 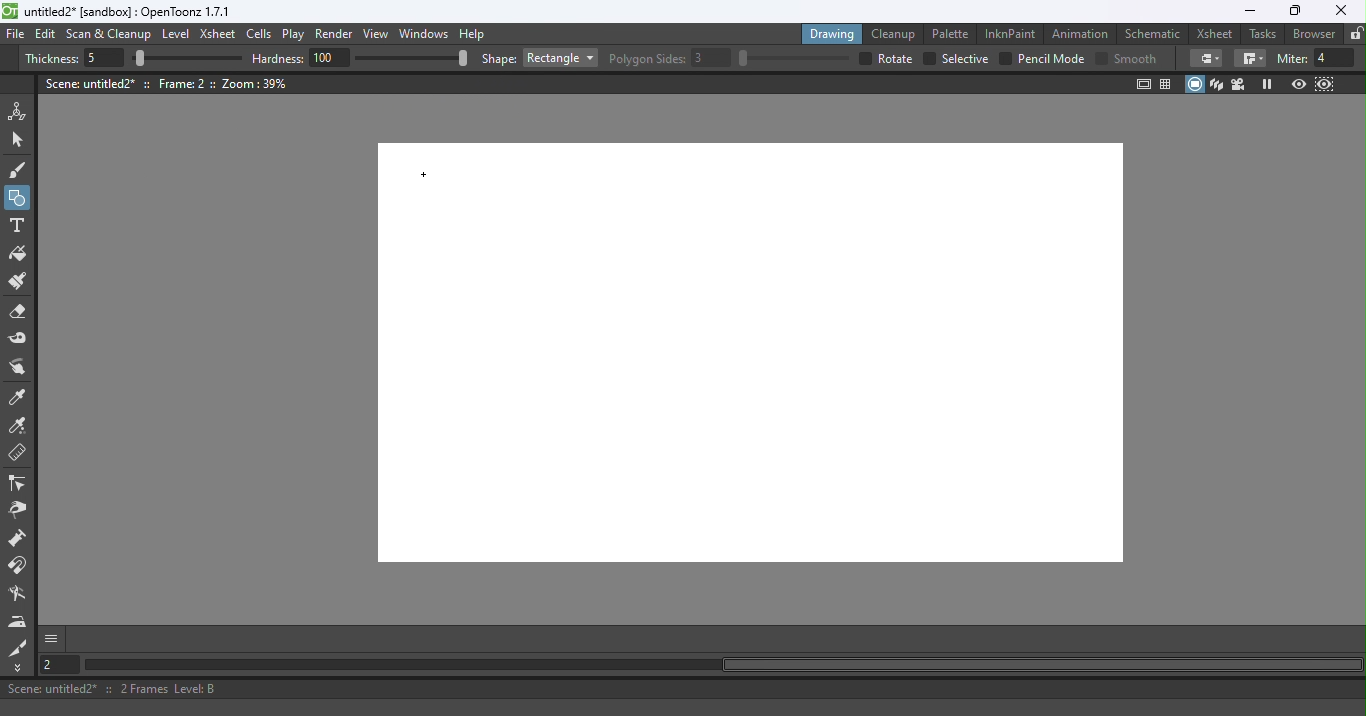 I want to click on Eraser tool, so click(x=23, y=312).